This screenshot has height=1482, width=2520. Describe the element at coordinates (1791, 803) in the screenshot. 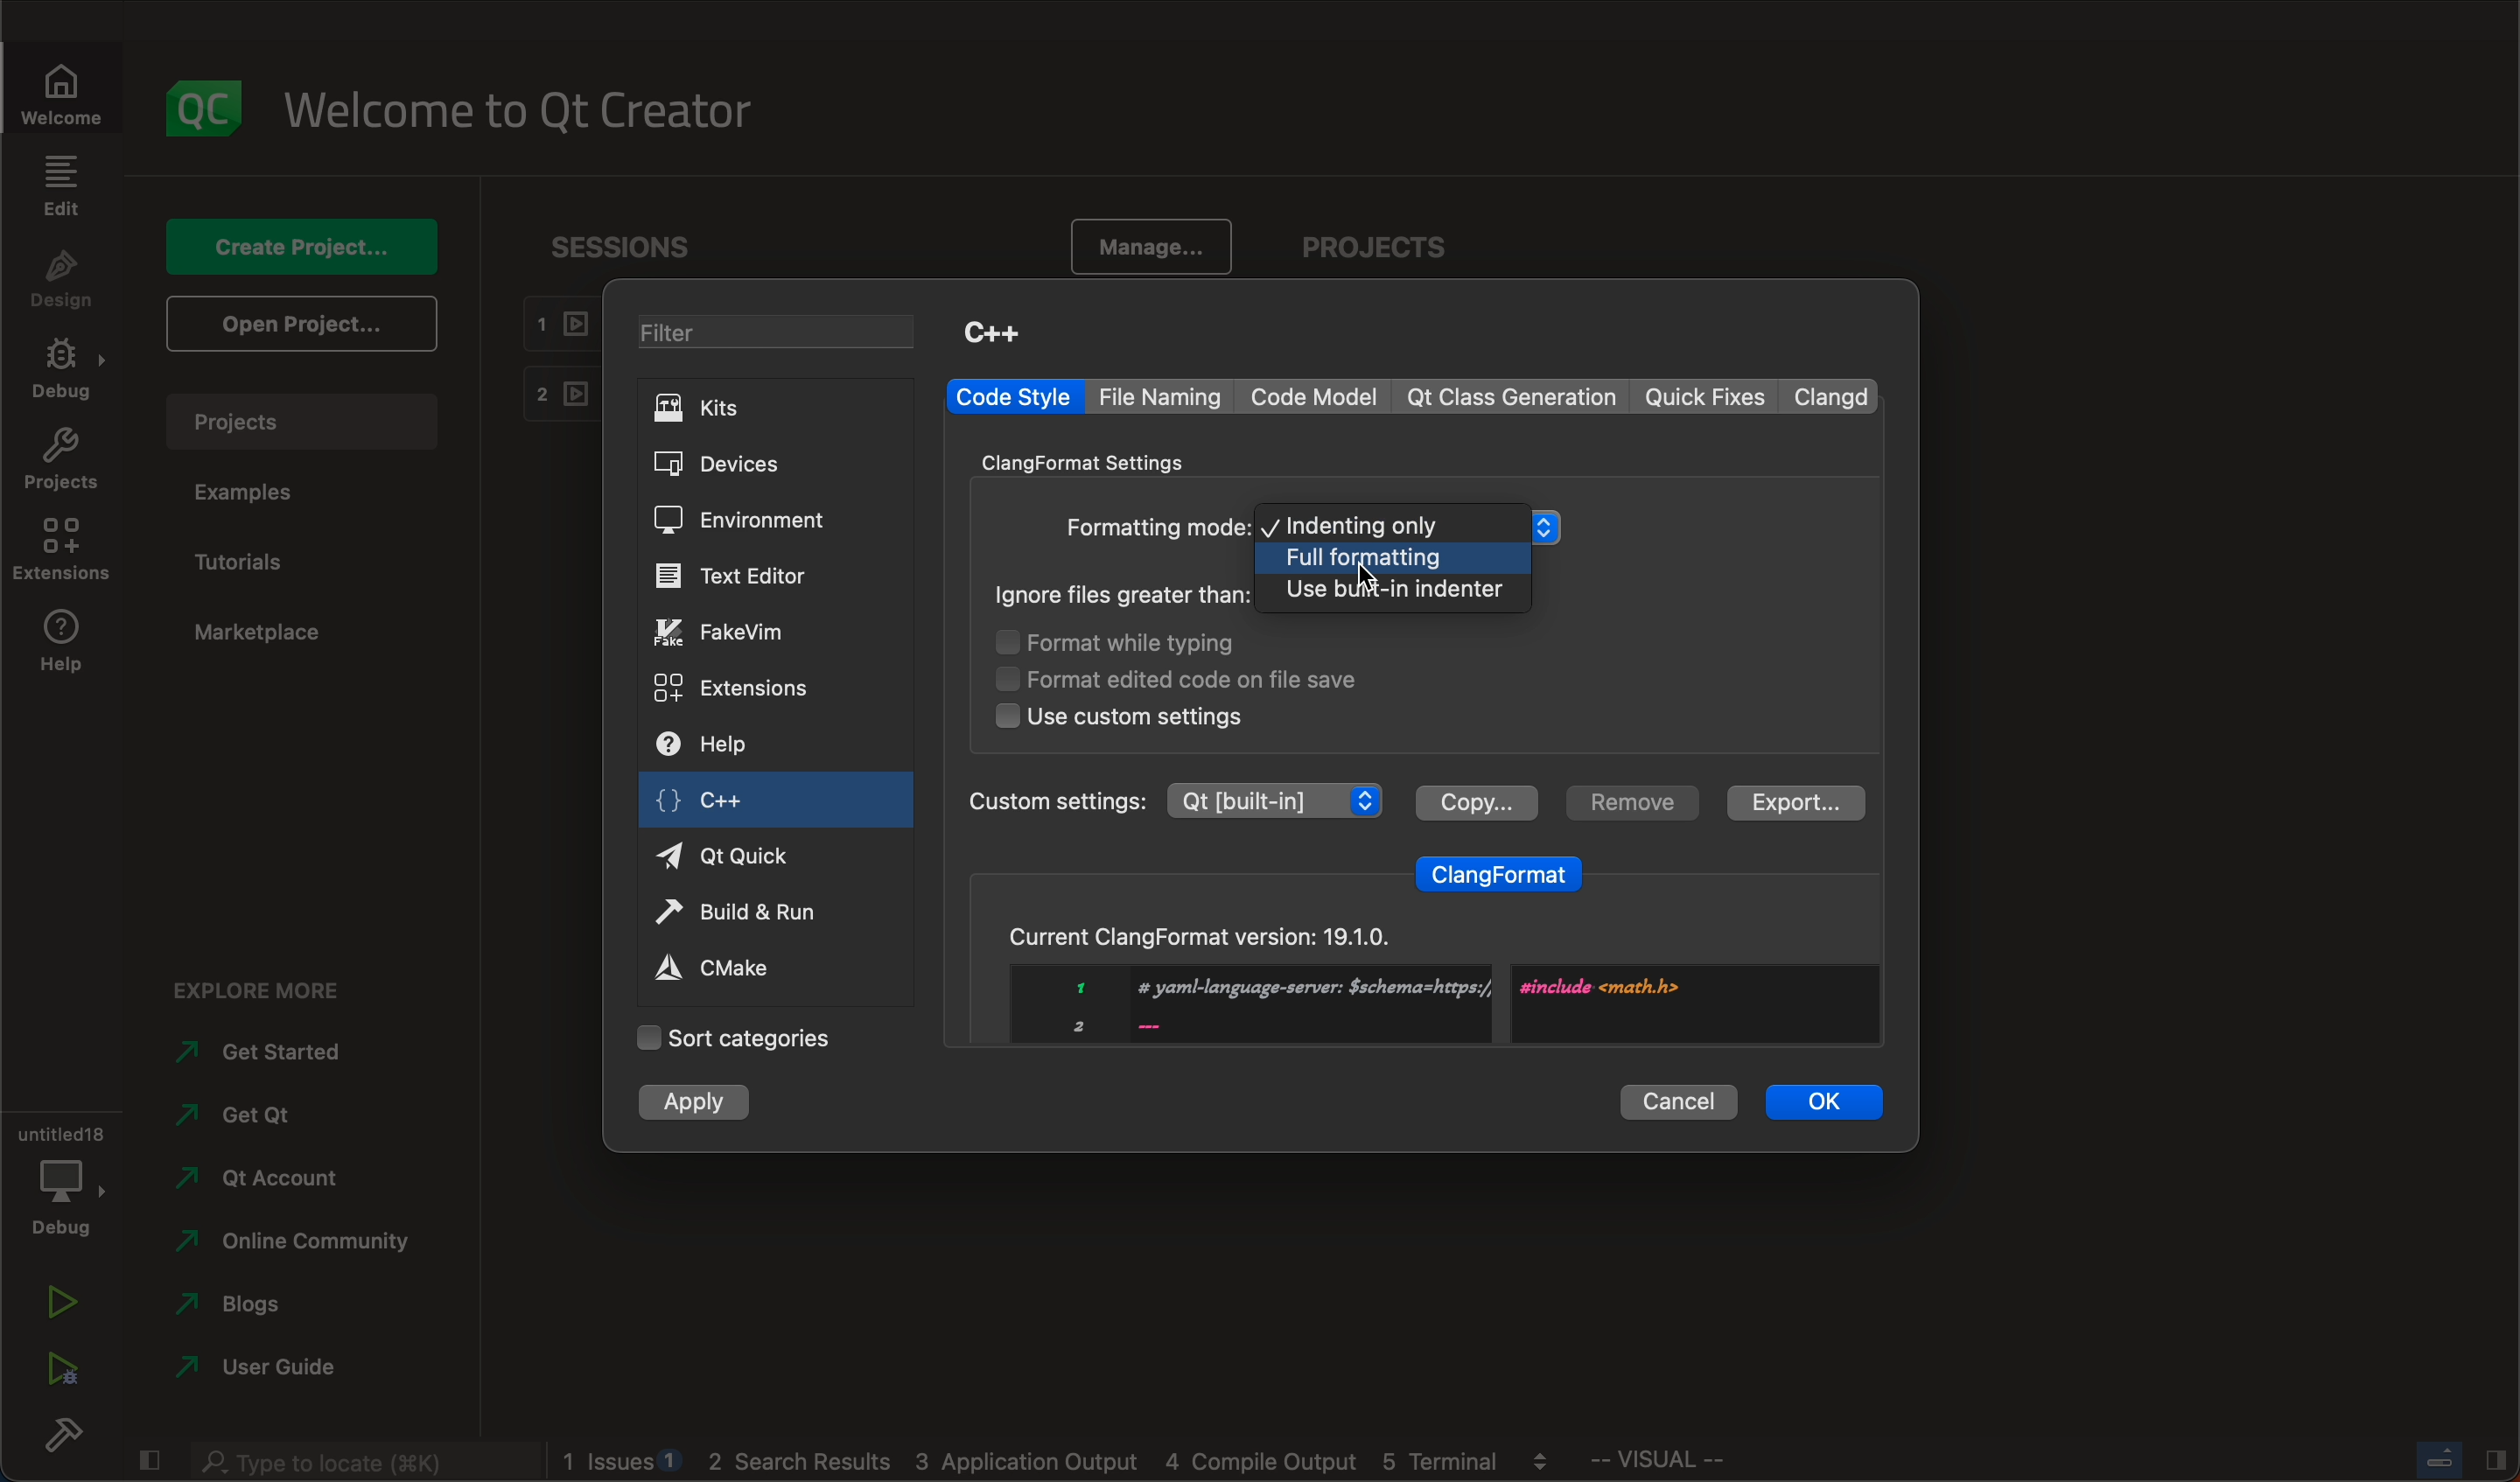

I see `export` at that location.